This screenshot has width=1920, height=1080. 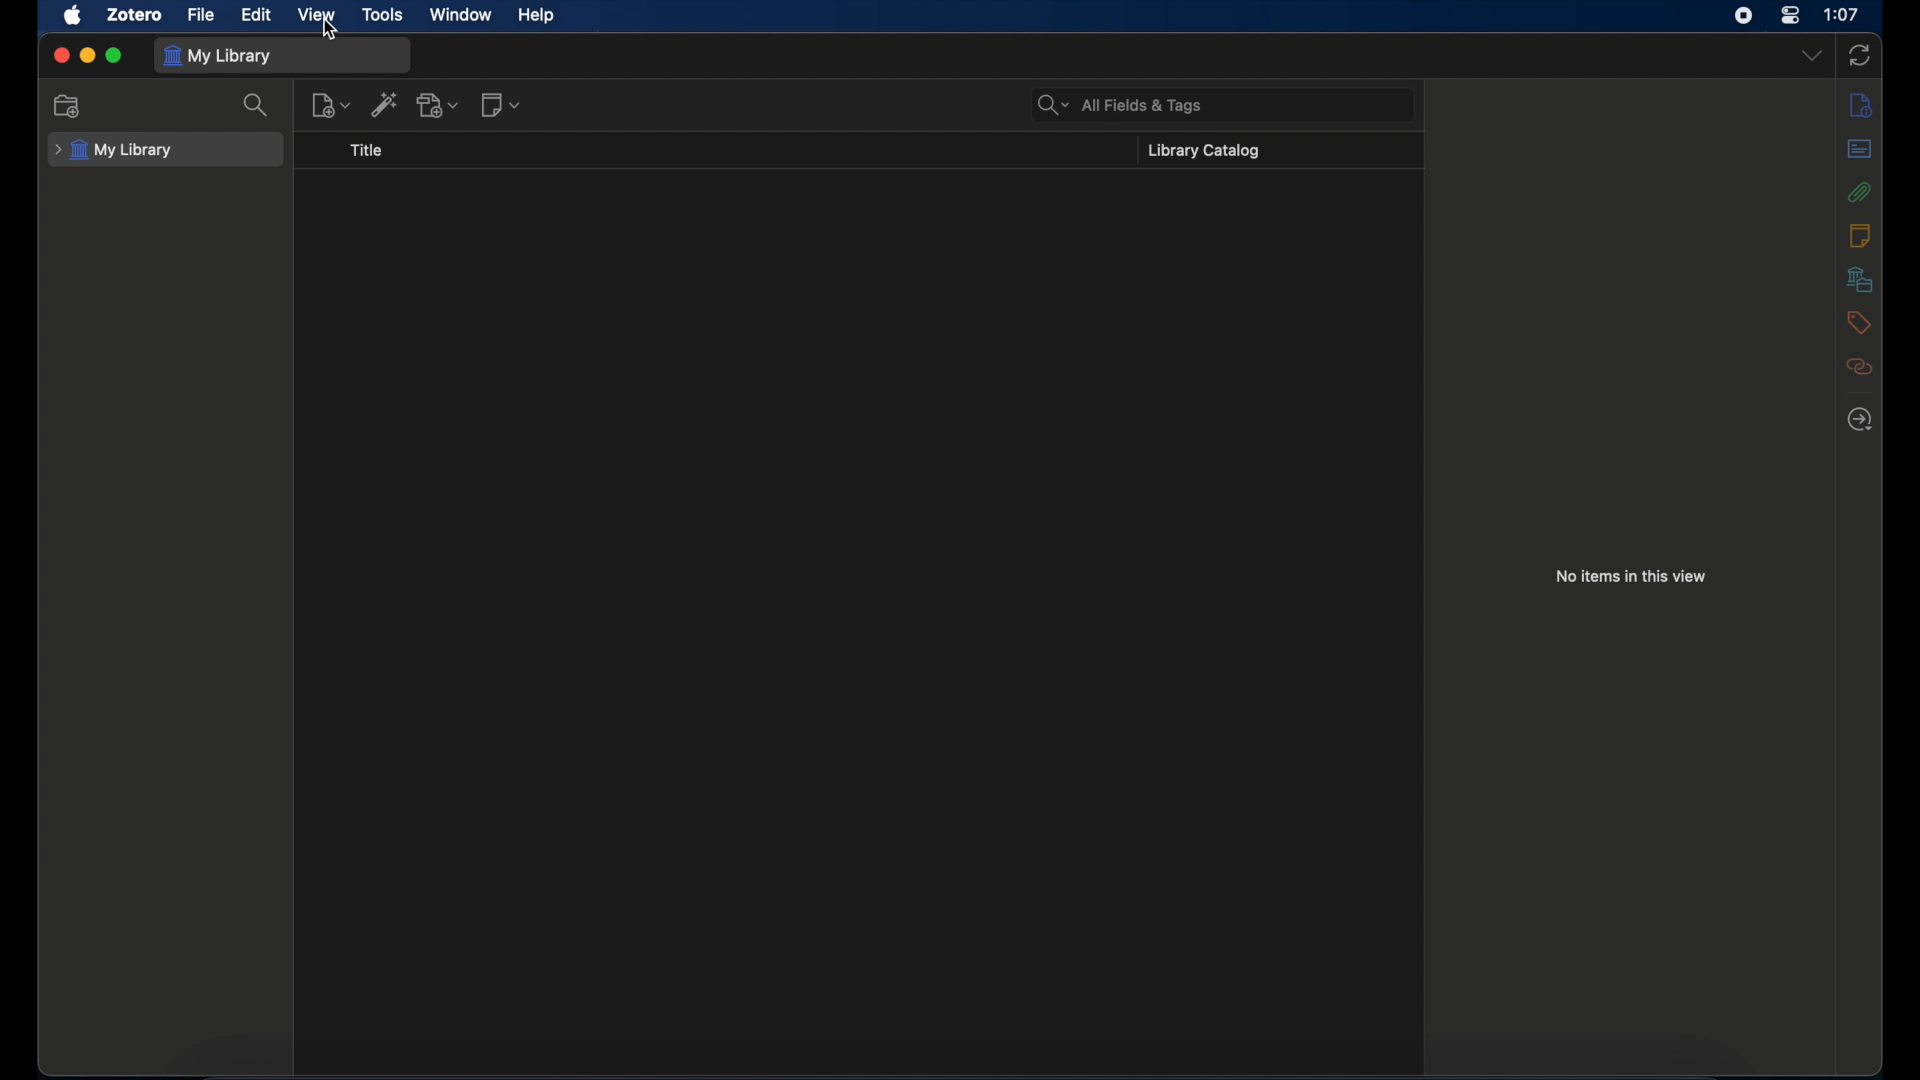 I want to click on file, so click(x=202, y=15).